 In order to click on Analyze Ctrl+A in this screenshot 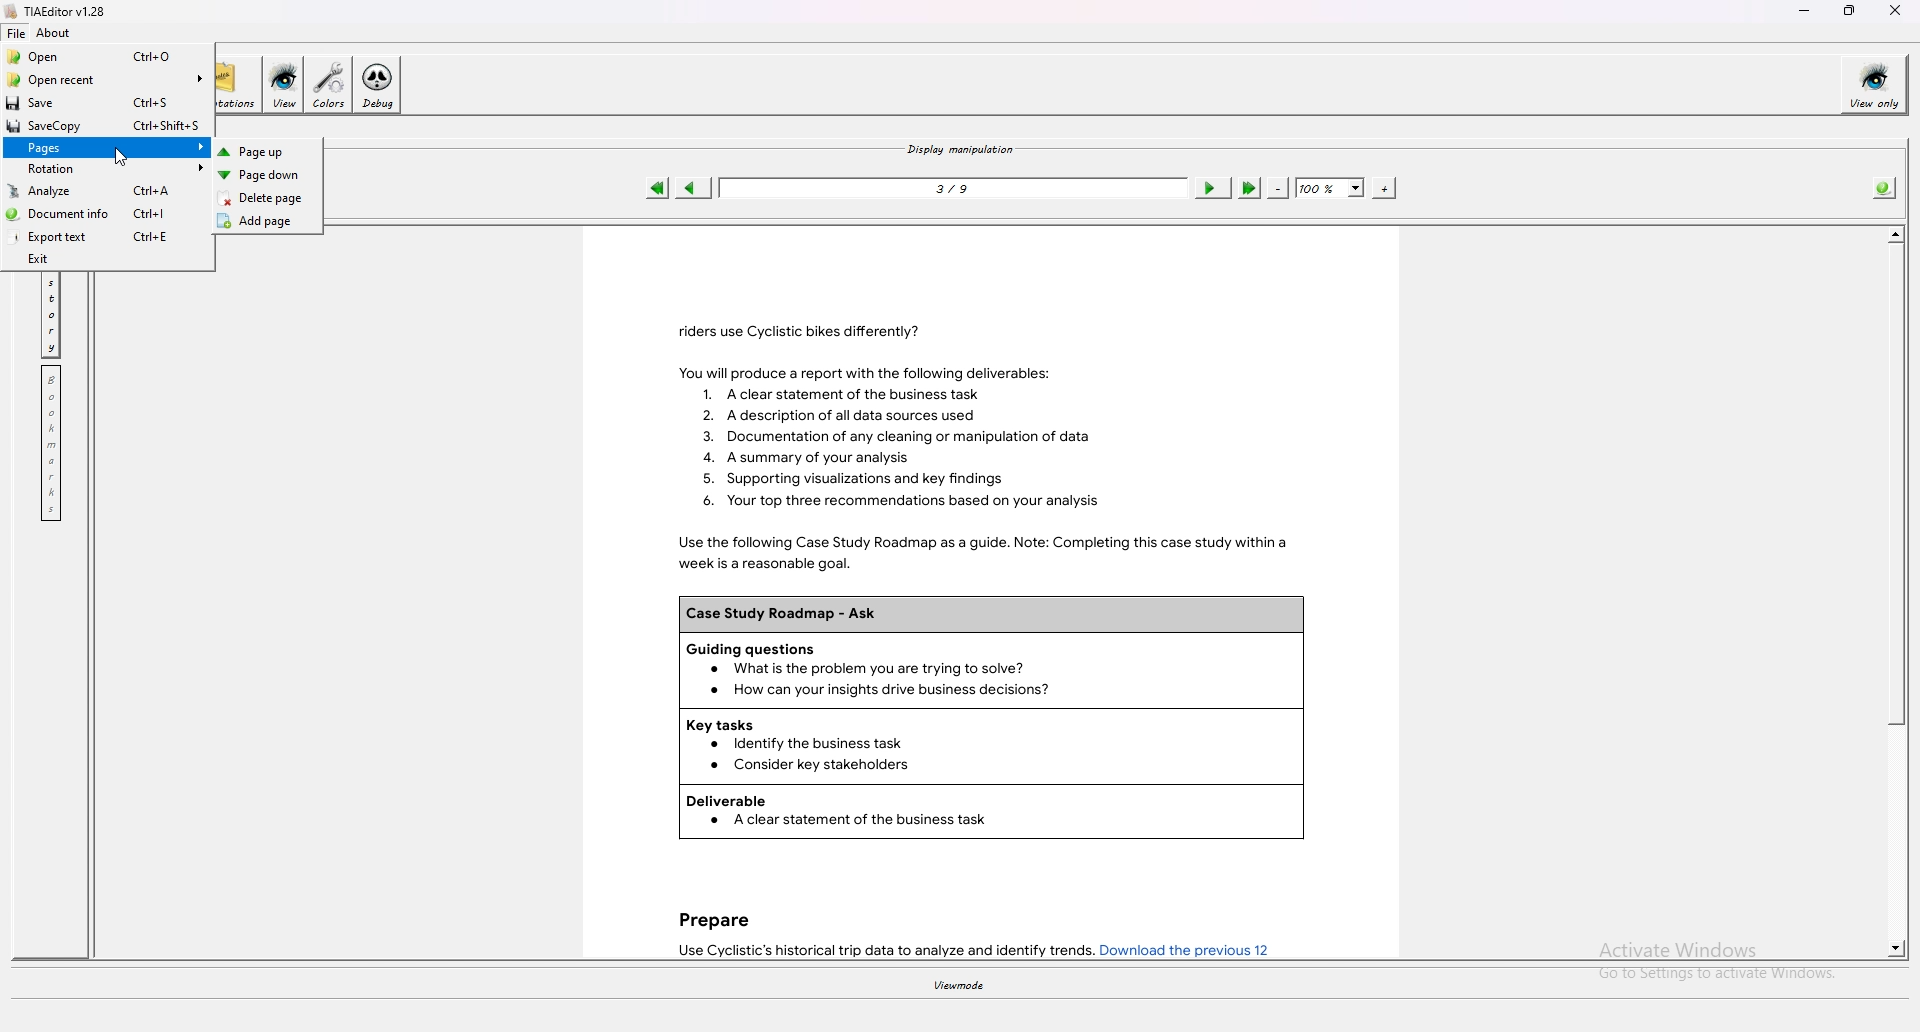, I will do `click(104, 191)`.